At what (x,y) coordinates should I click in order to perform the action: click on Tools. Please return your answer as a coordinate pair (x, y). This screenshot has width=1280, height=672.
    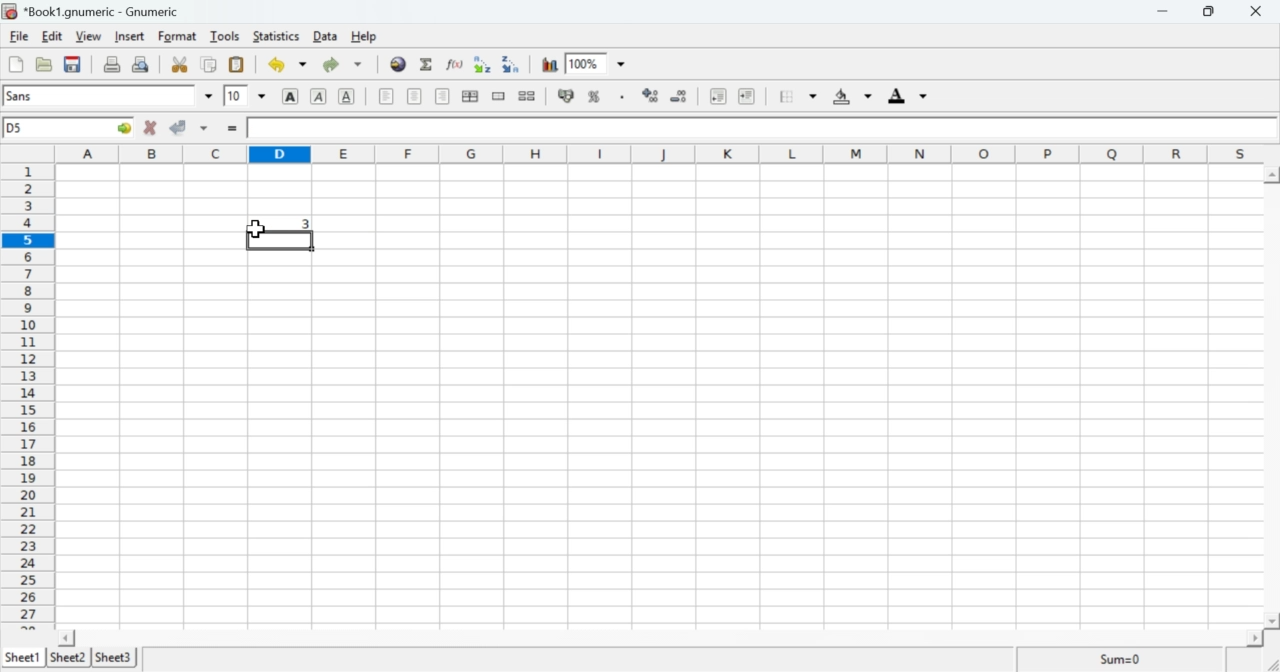
    Looking at the image, I should click on (225, 36).